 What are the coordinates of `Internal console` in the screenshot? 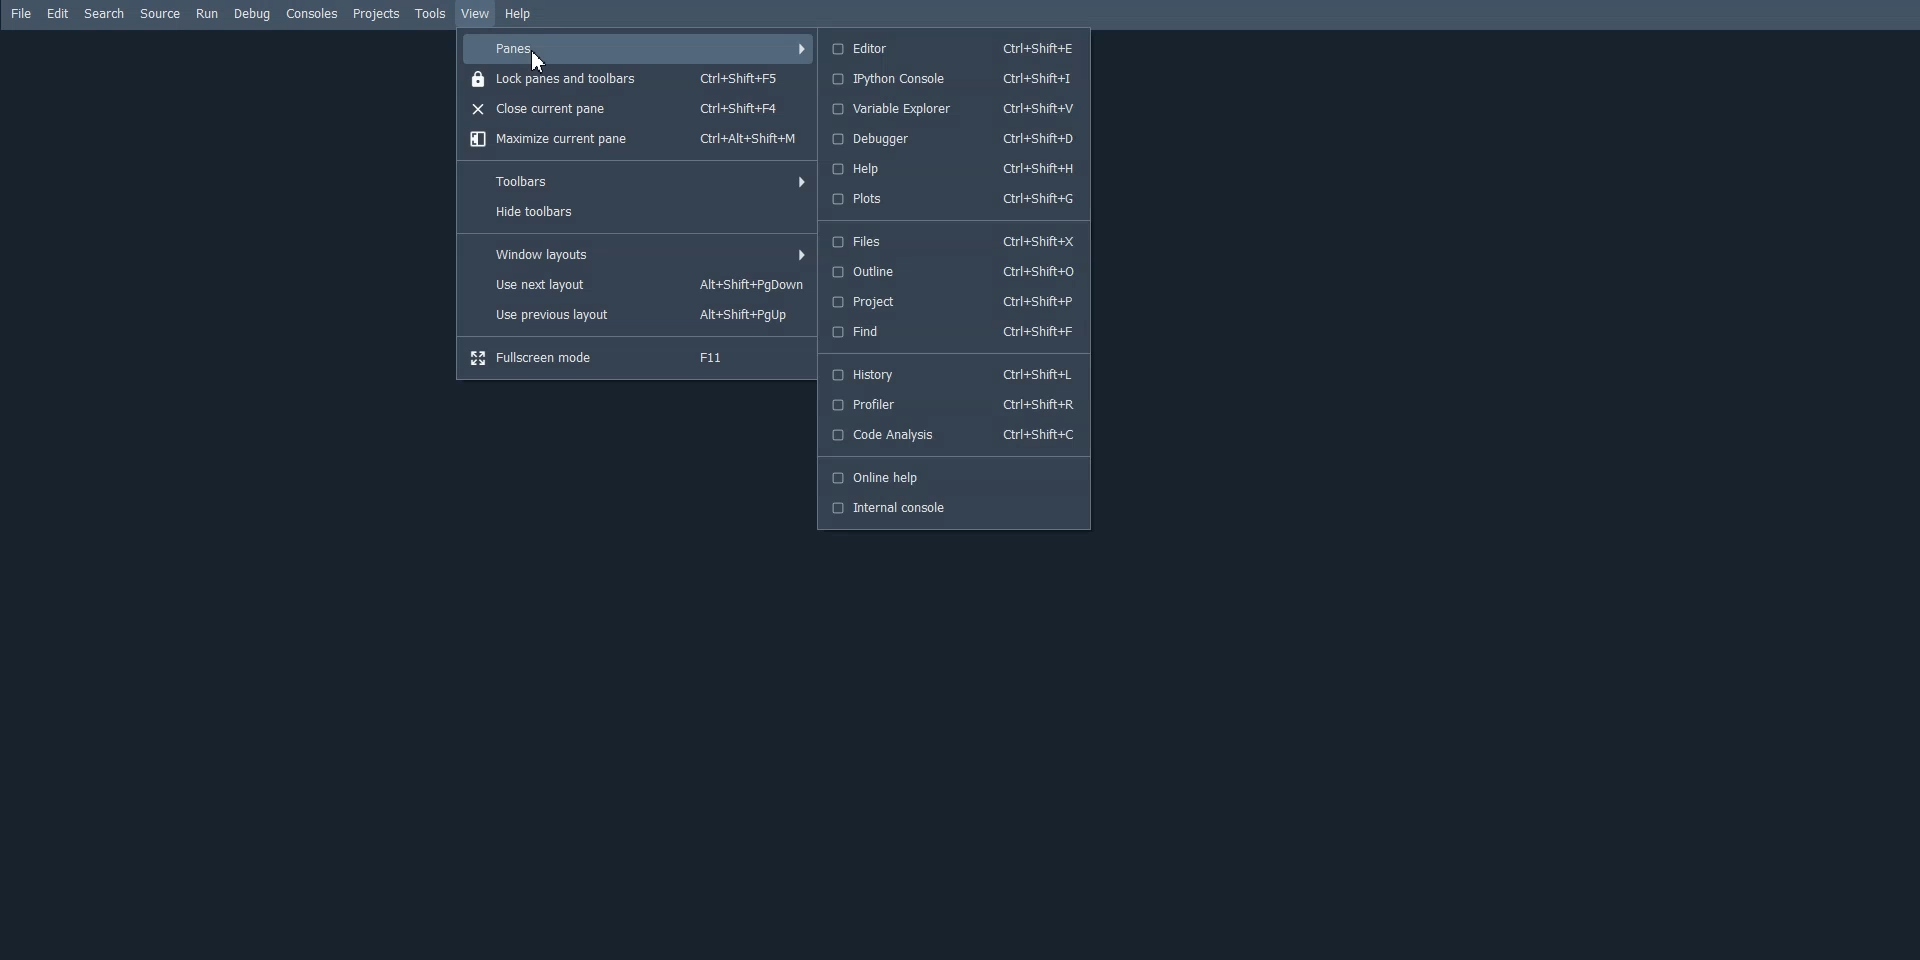 It's located at (954, 509).